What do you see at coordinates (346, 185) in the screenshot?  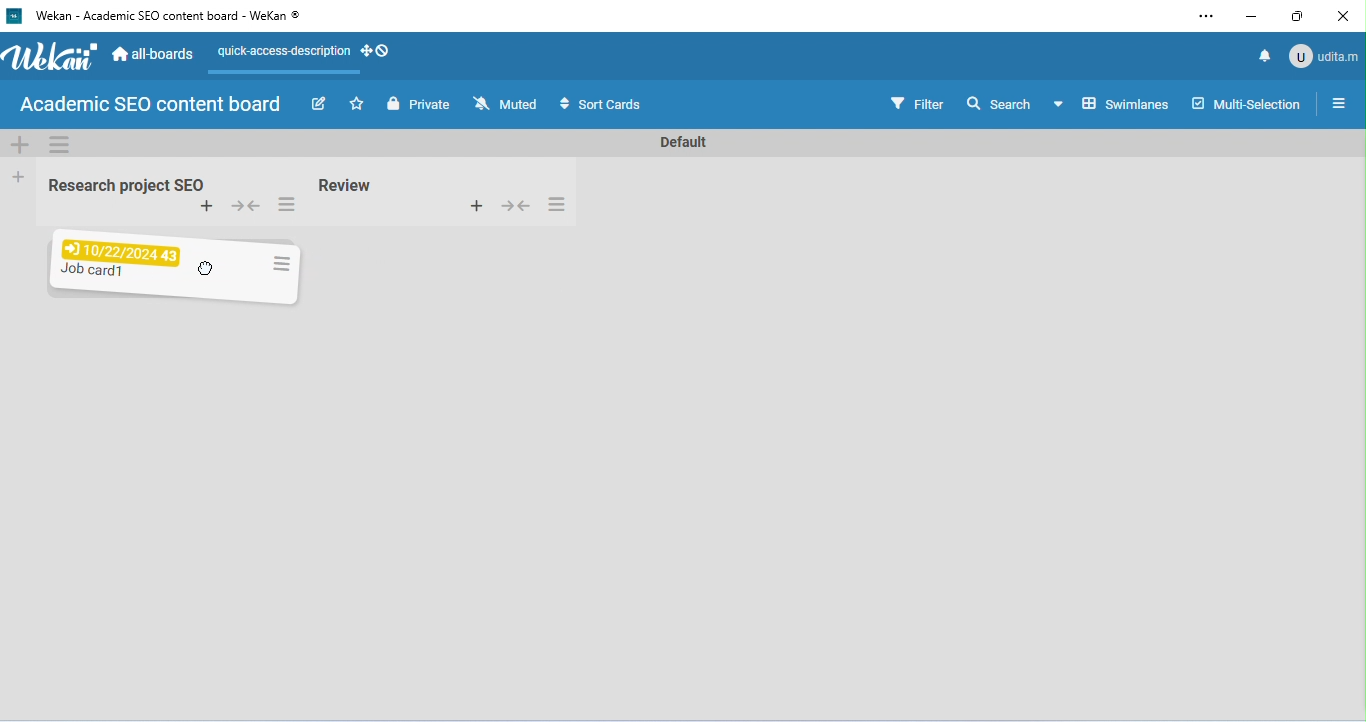 I see `list name : review` at bounding box center [346, 185].